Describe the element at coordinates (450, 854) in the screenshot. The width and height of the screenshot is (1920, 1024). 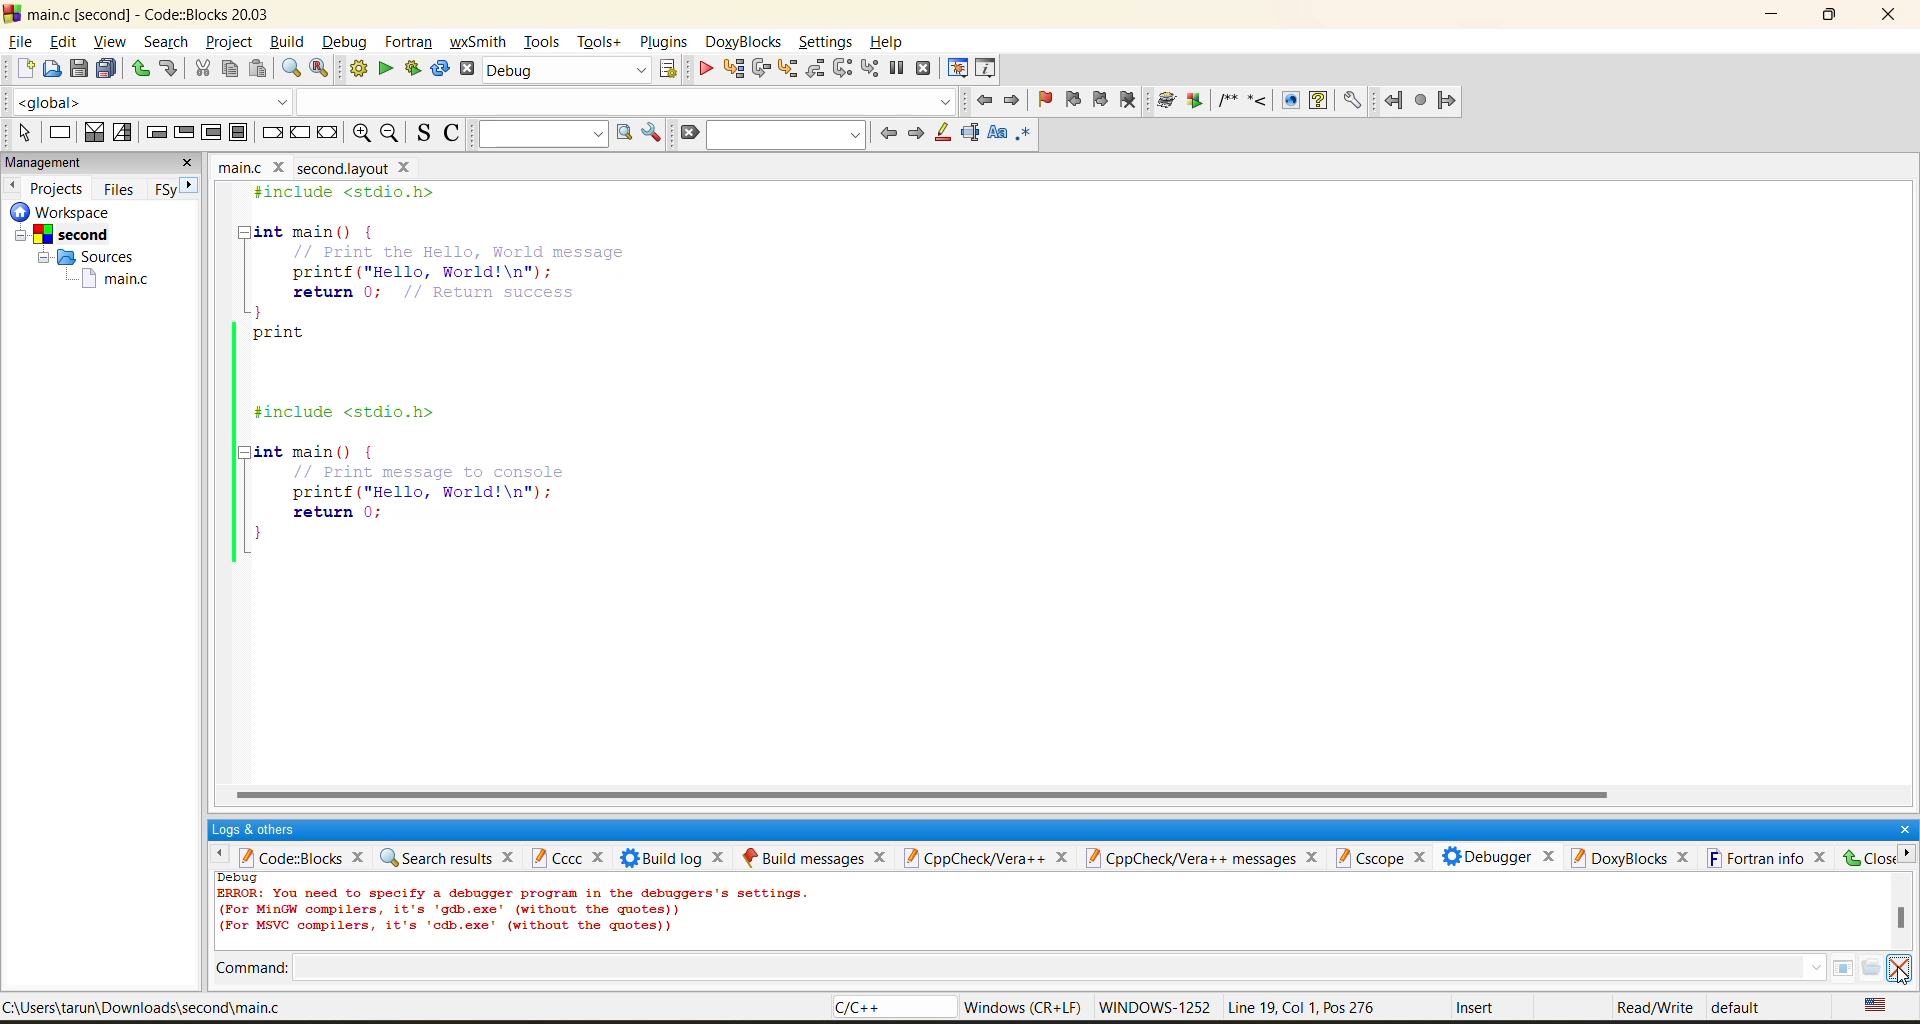
I see `search results` at that location.